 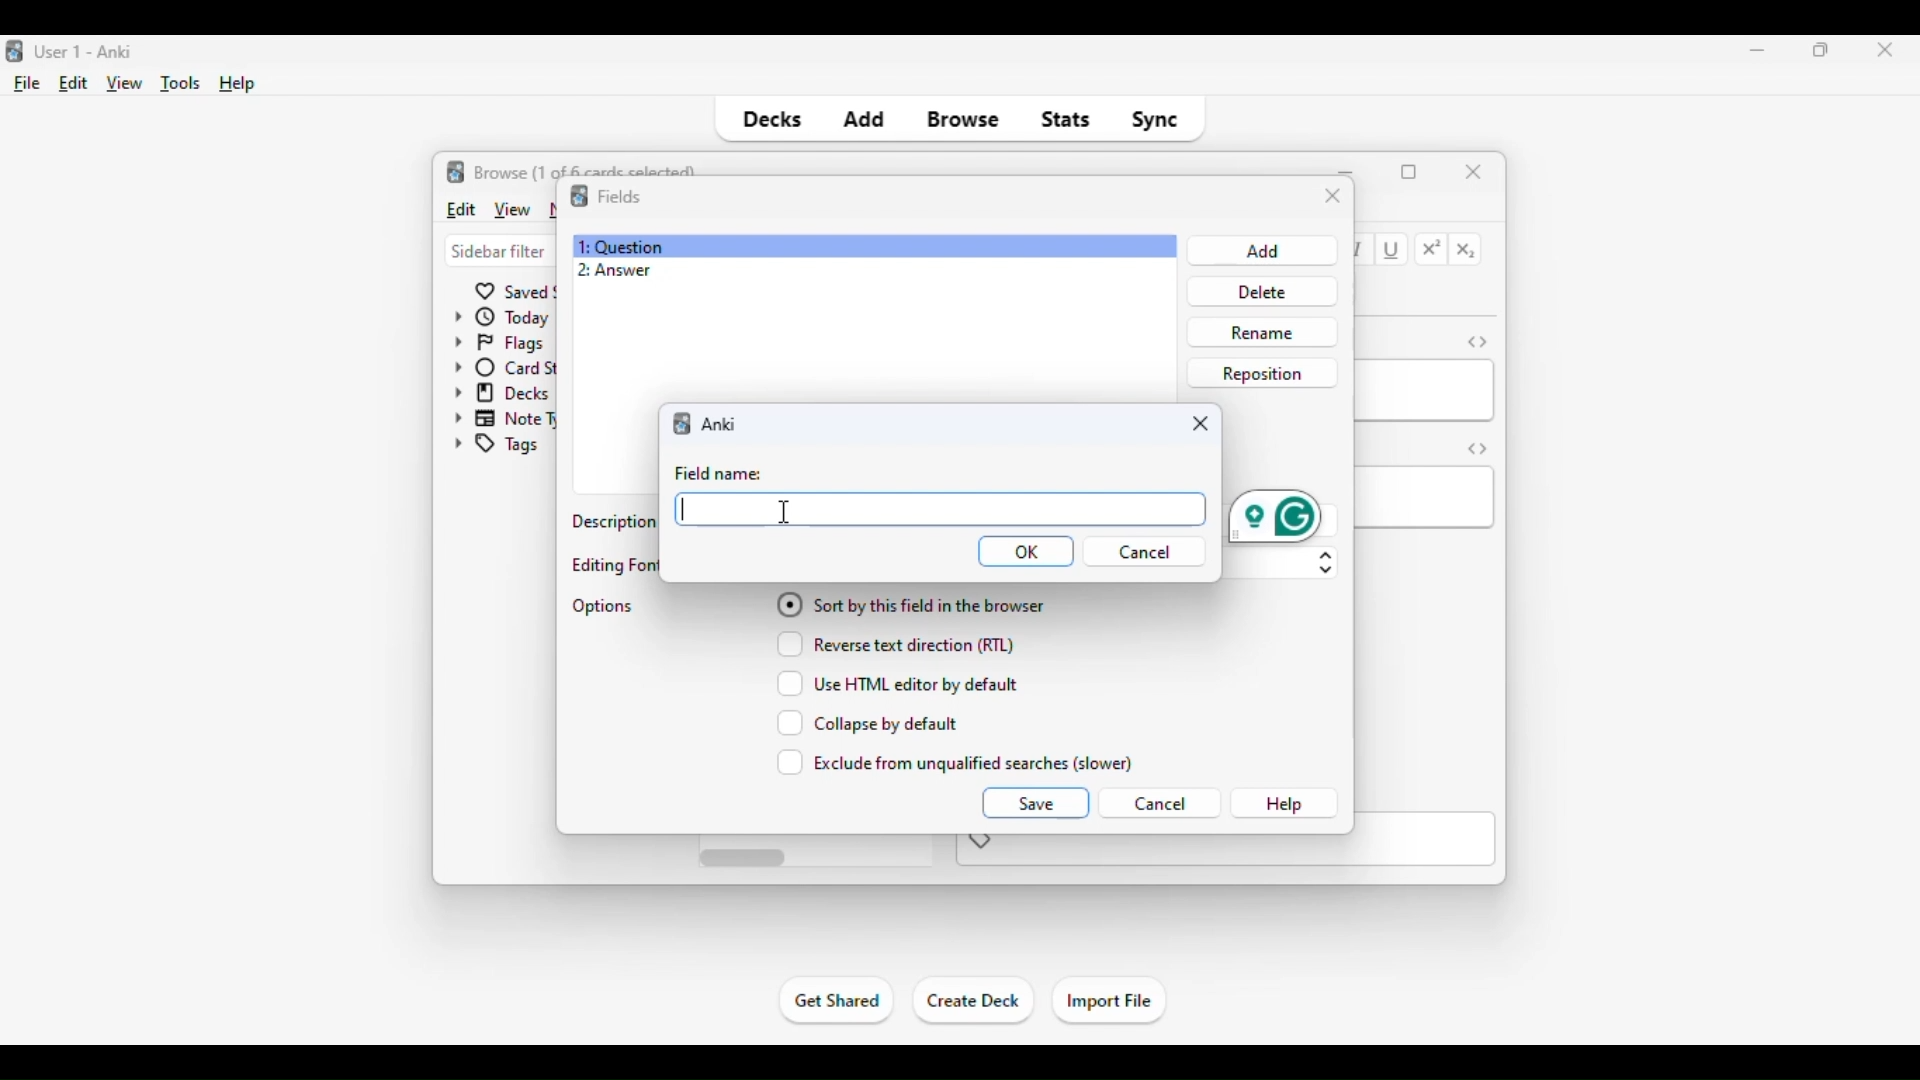 What do you see at coordinates (719, 472) in the screenshot?
I see `field name` at bounding box center [719, 472].